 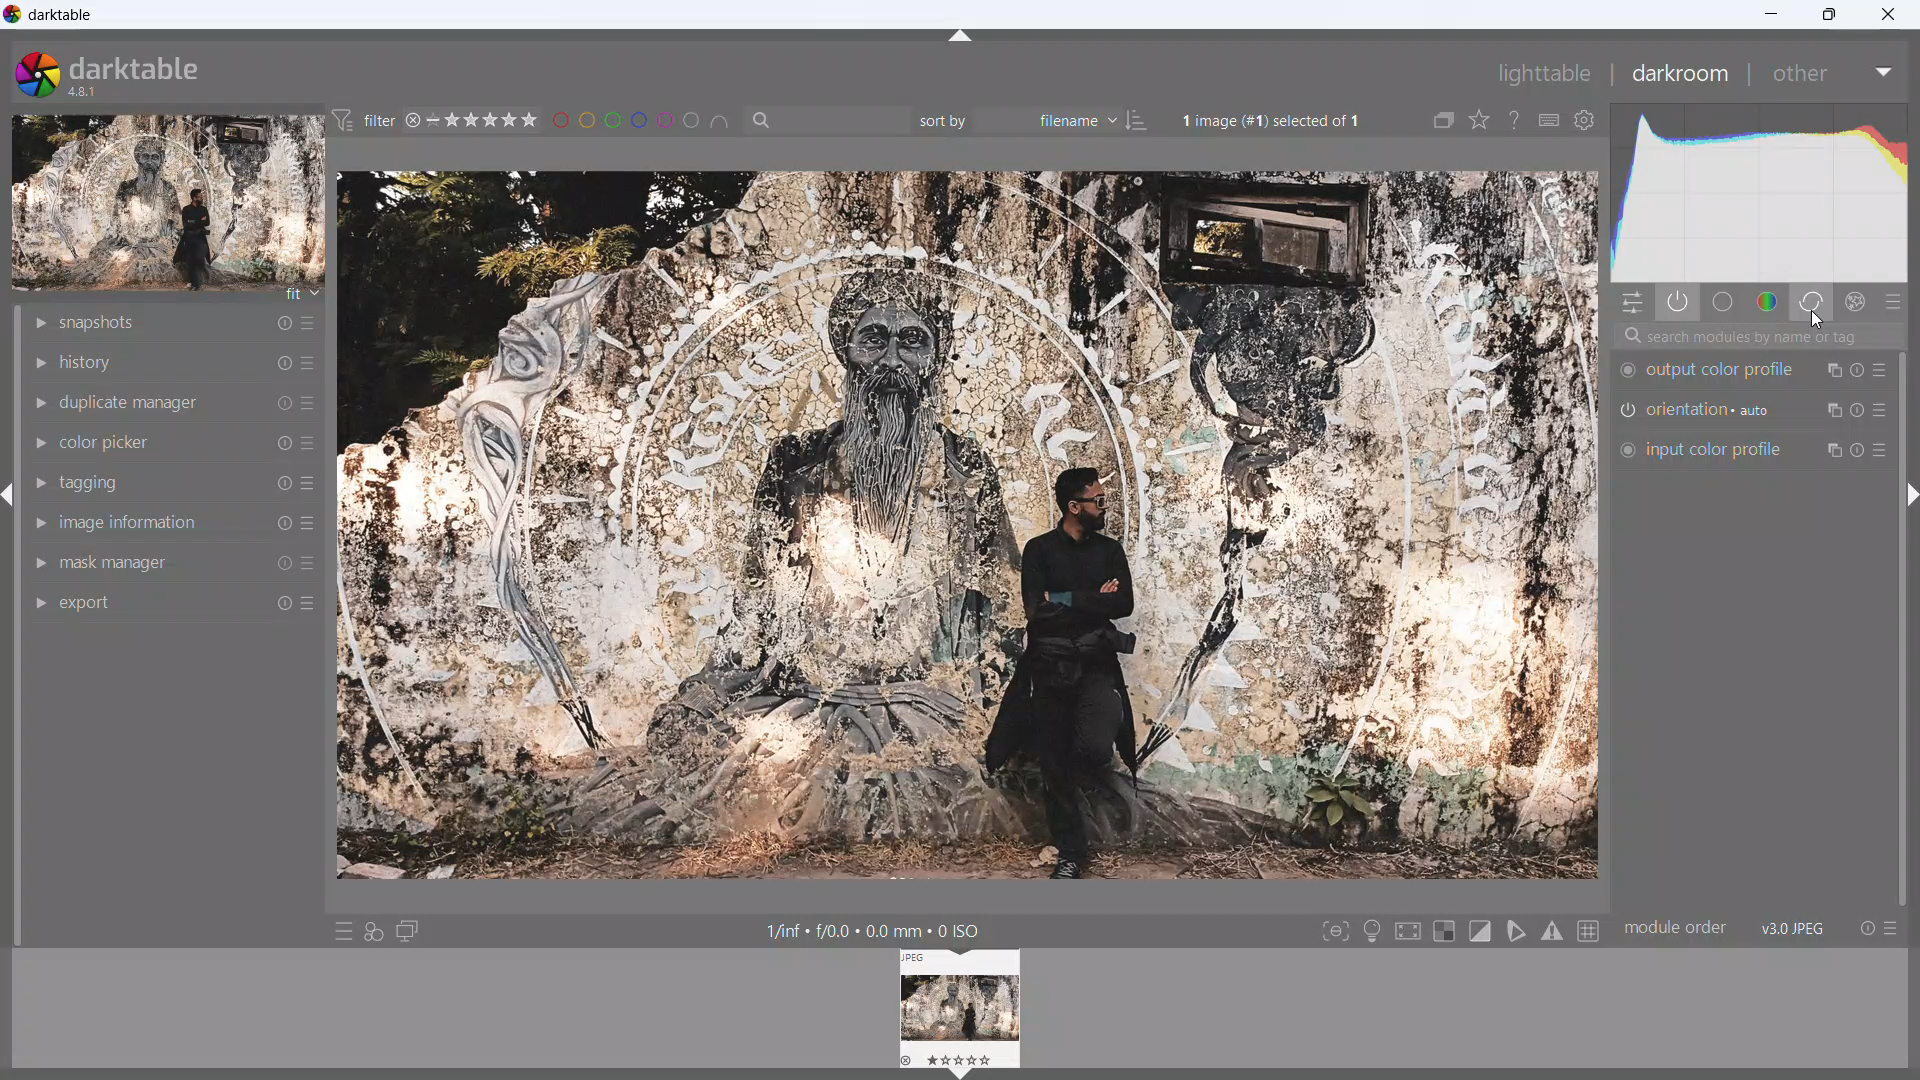 What do you see at coordinates (1833, 412) in the screenshot?
I see `multiple instance action` at bounding box center [1833, 412].